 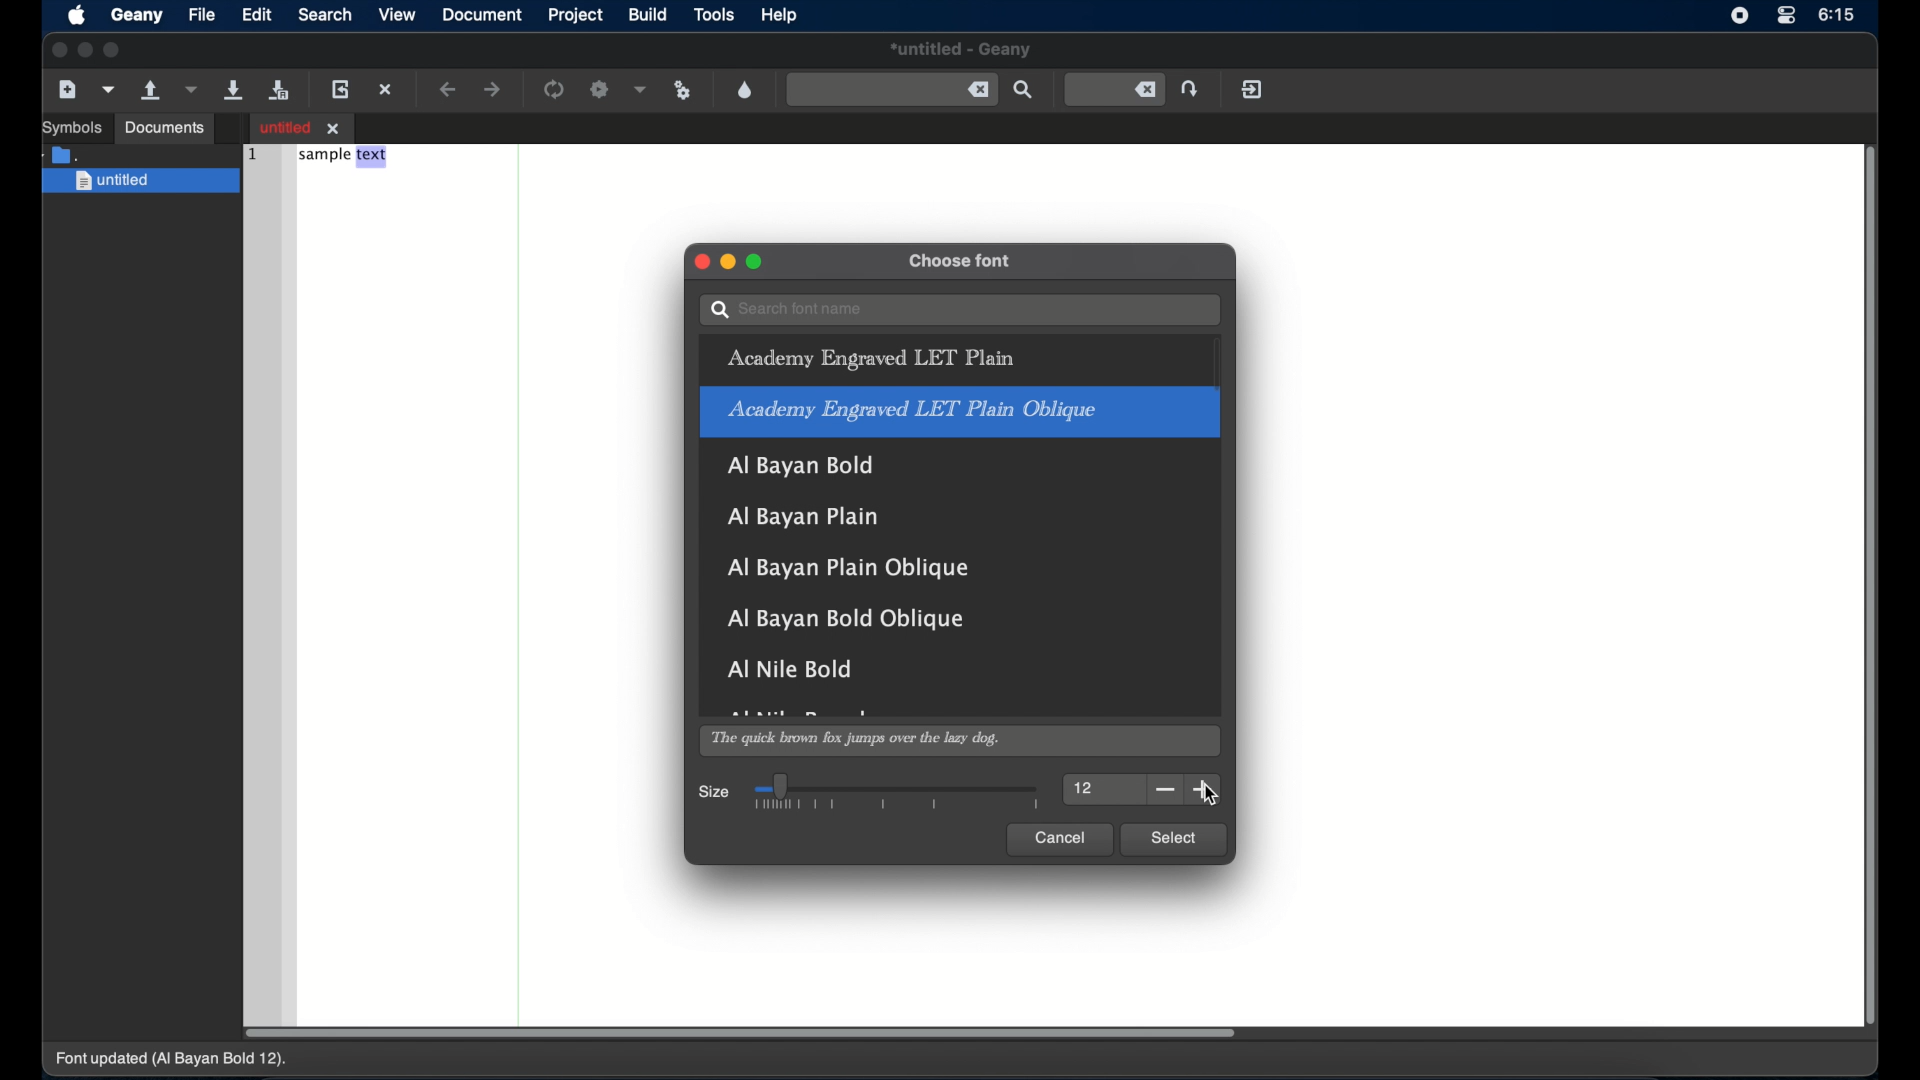 What do you see at coordinates (142, 182) in the screenshot?
I see `untitled` at bounding box center [142, 182].